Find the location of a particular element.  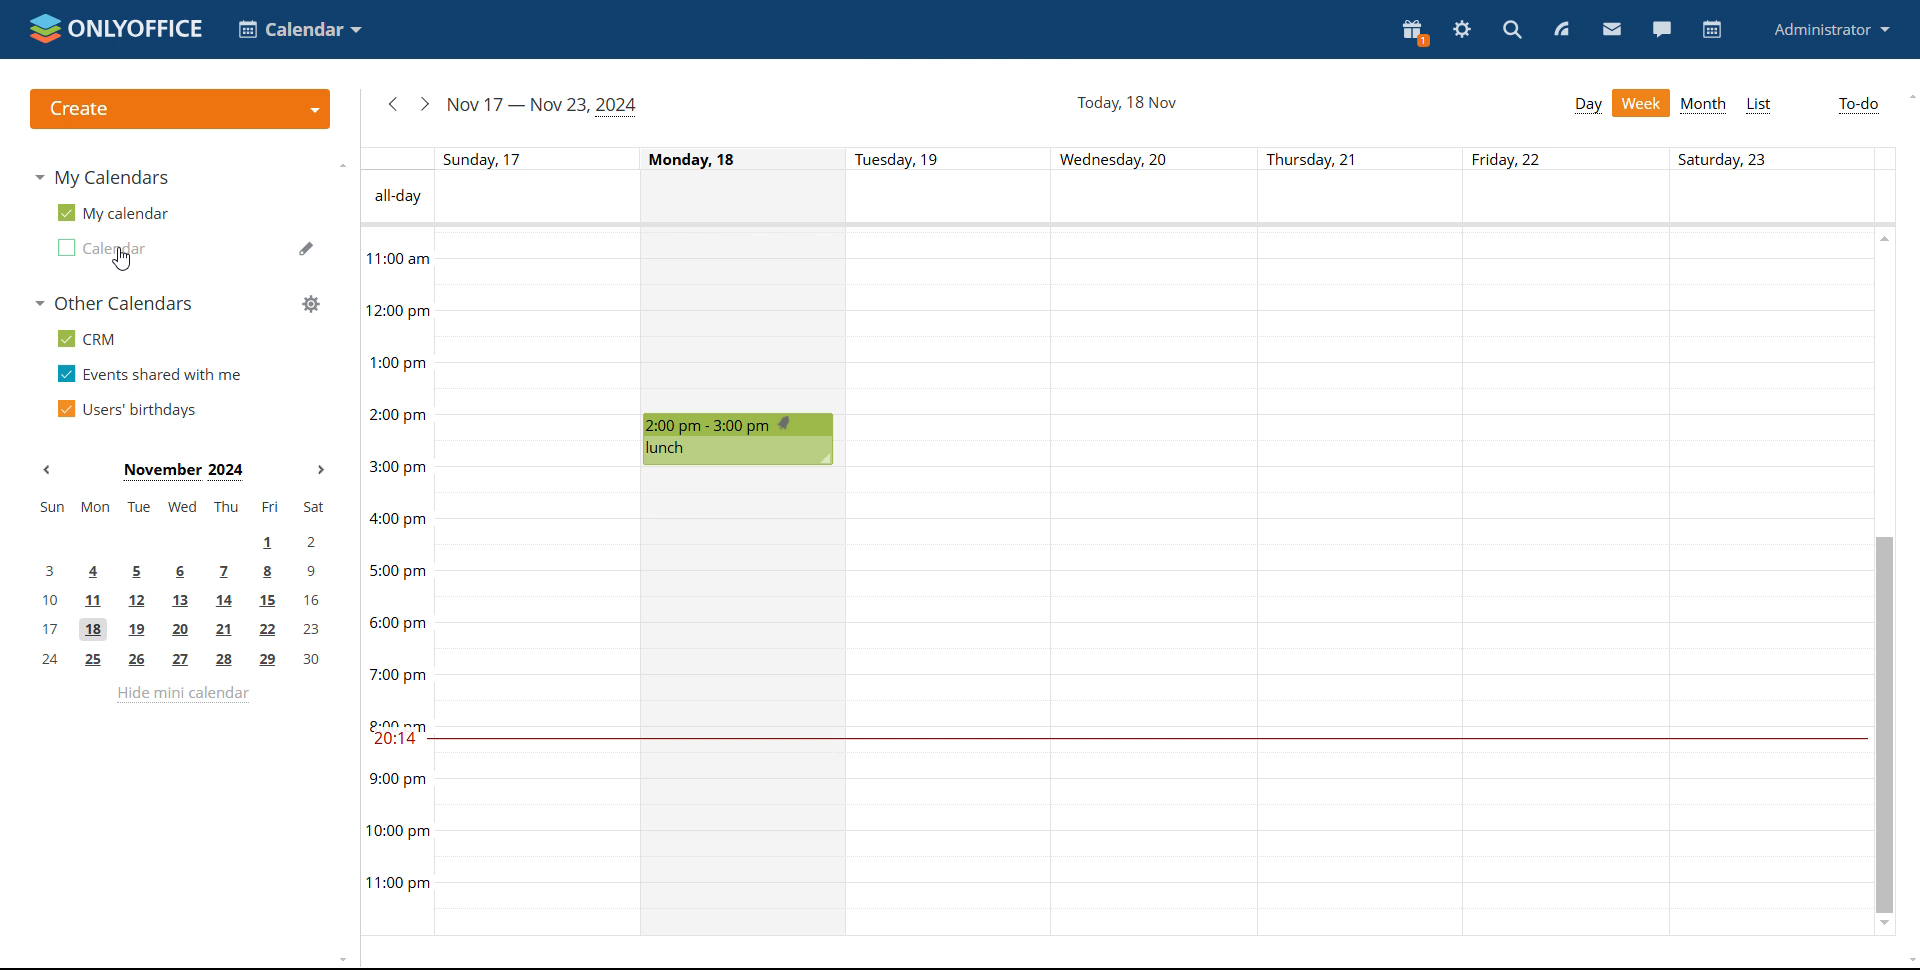

day view is located at coordinates (1589, 105).